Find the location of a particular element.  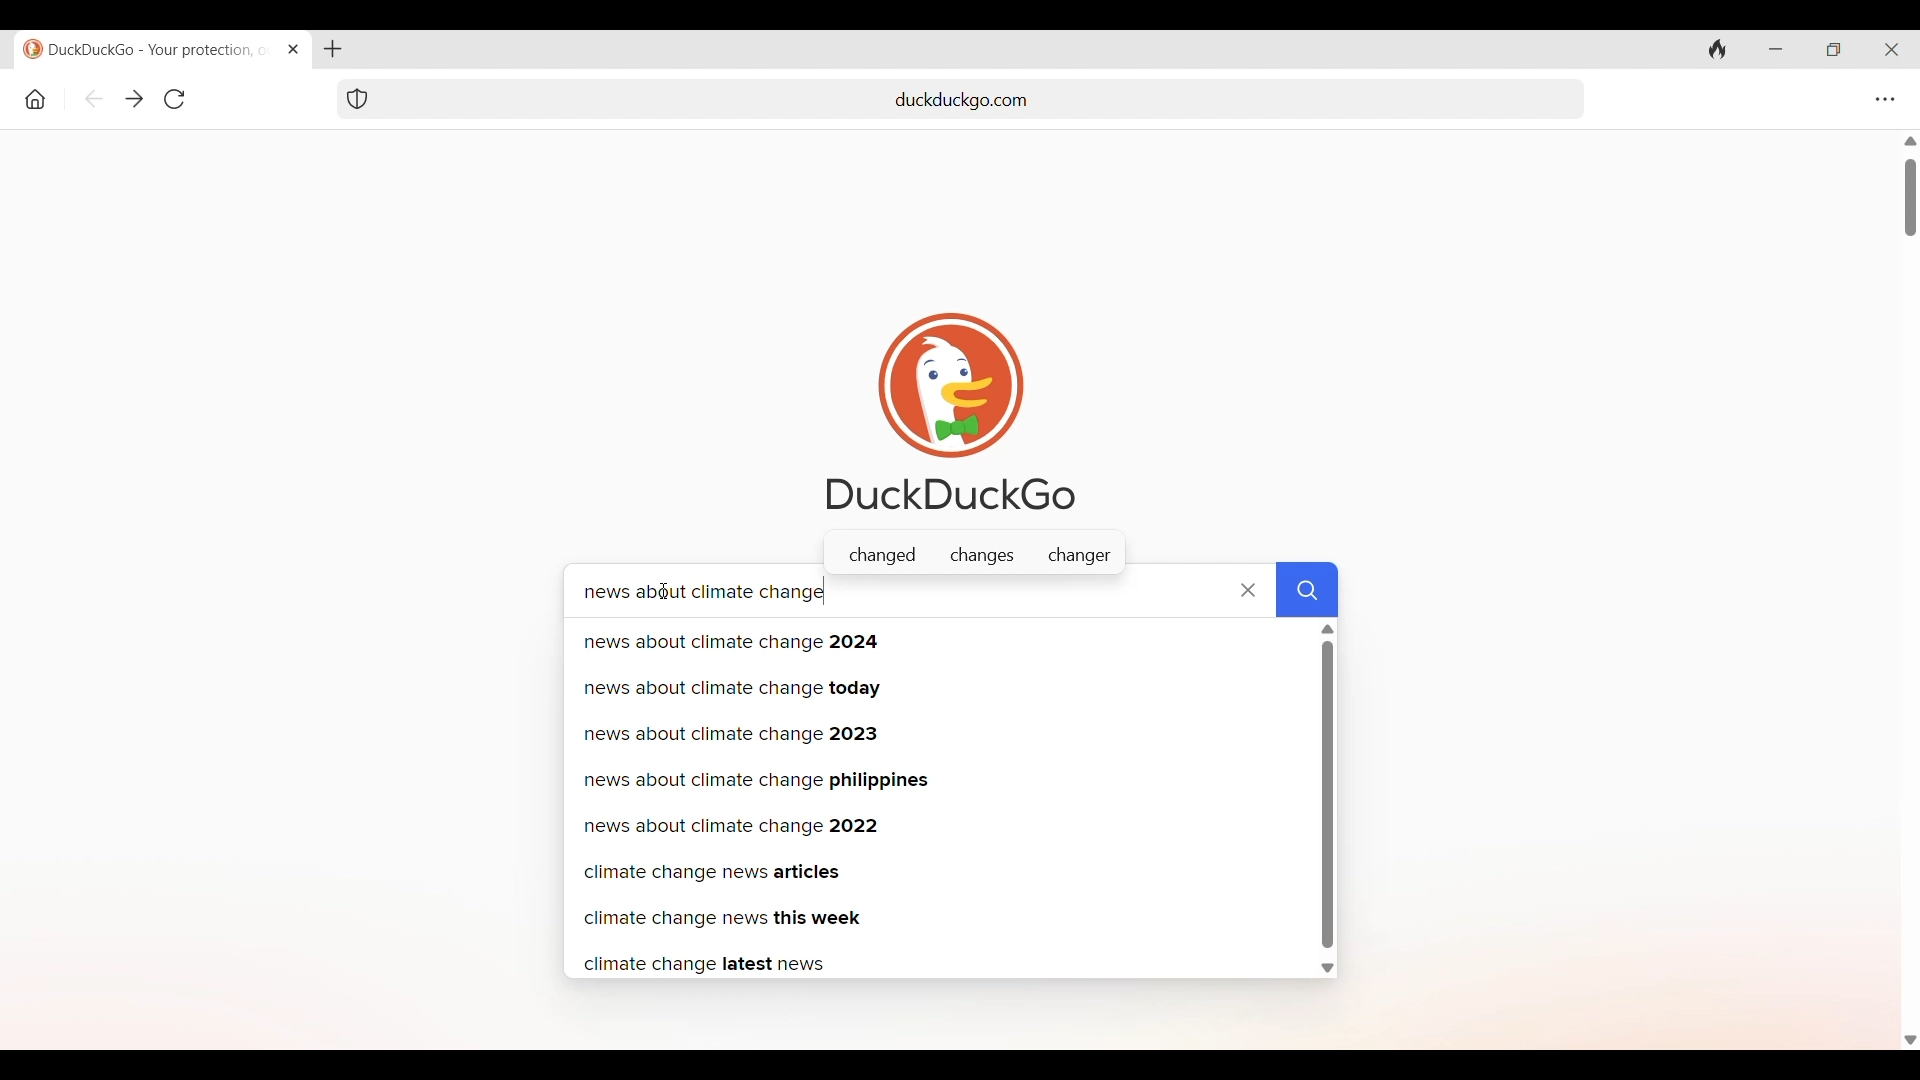

Go backward is located at coordinates (133, 98).